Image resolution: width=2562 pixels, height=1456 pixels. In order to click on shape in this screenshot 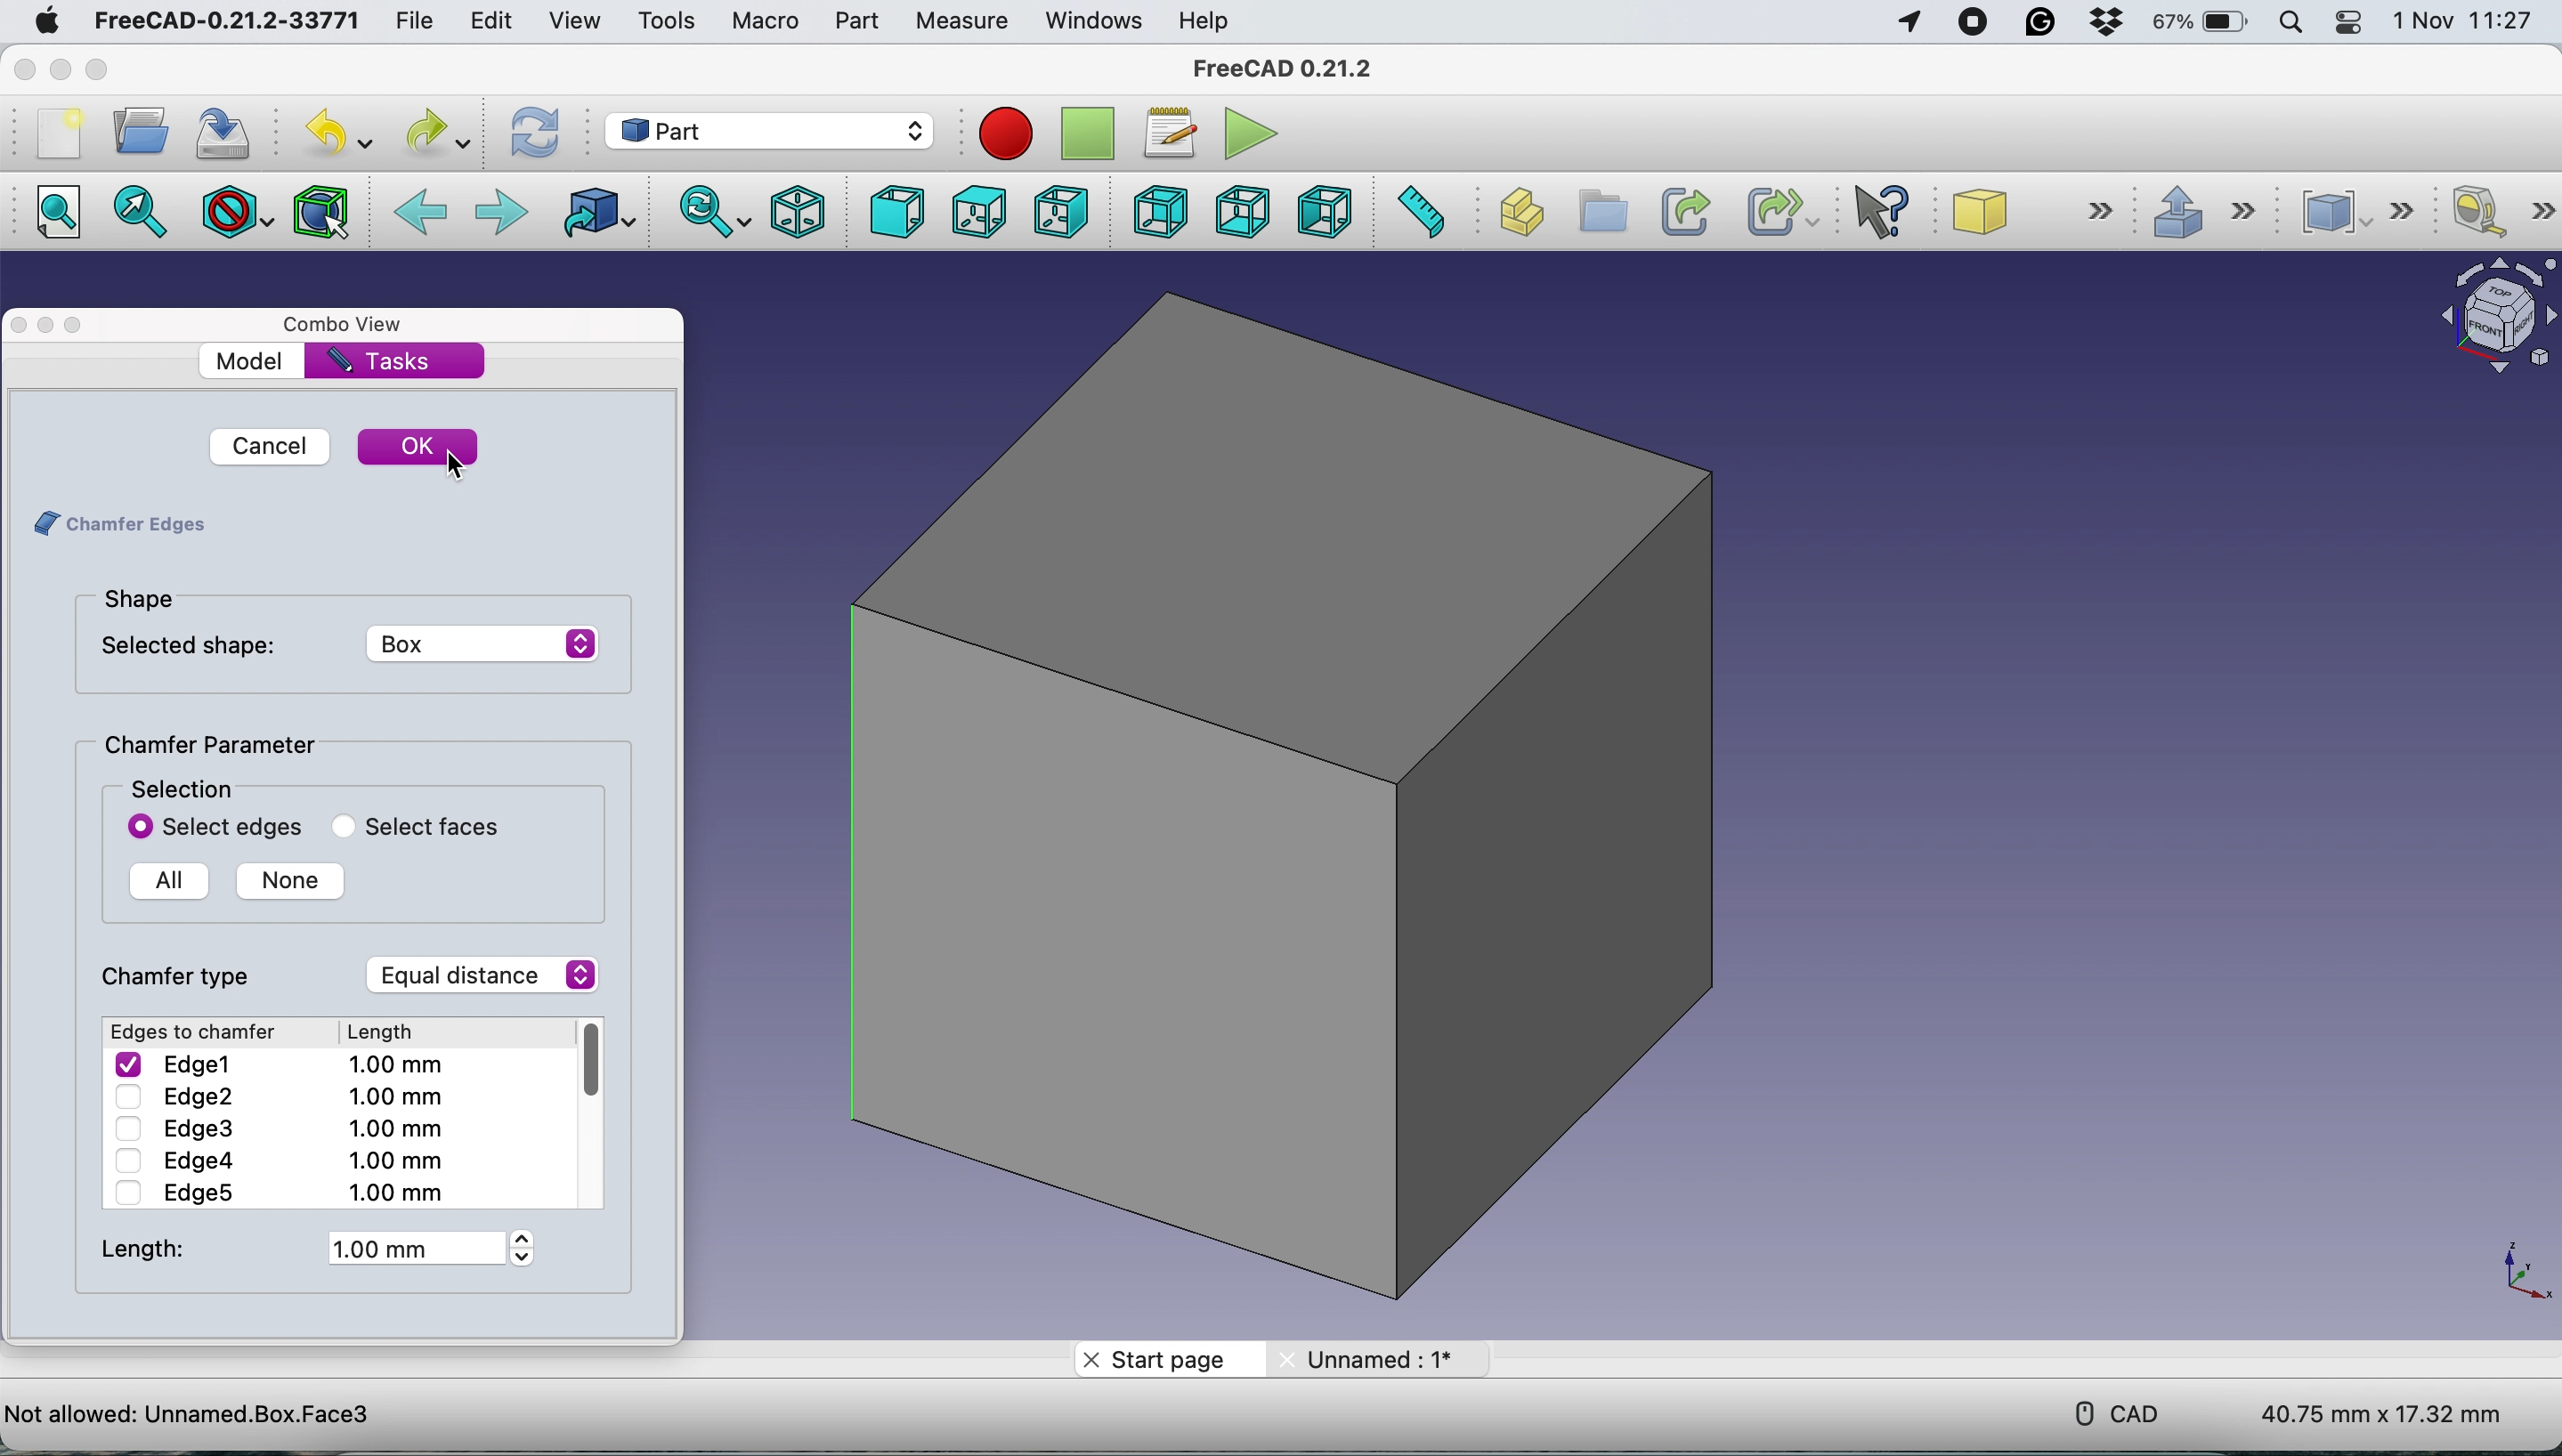, I will do `click(145, 599)`.